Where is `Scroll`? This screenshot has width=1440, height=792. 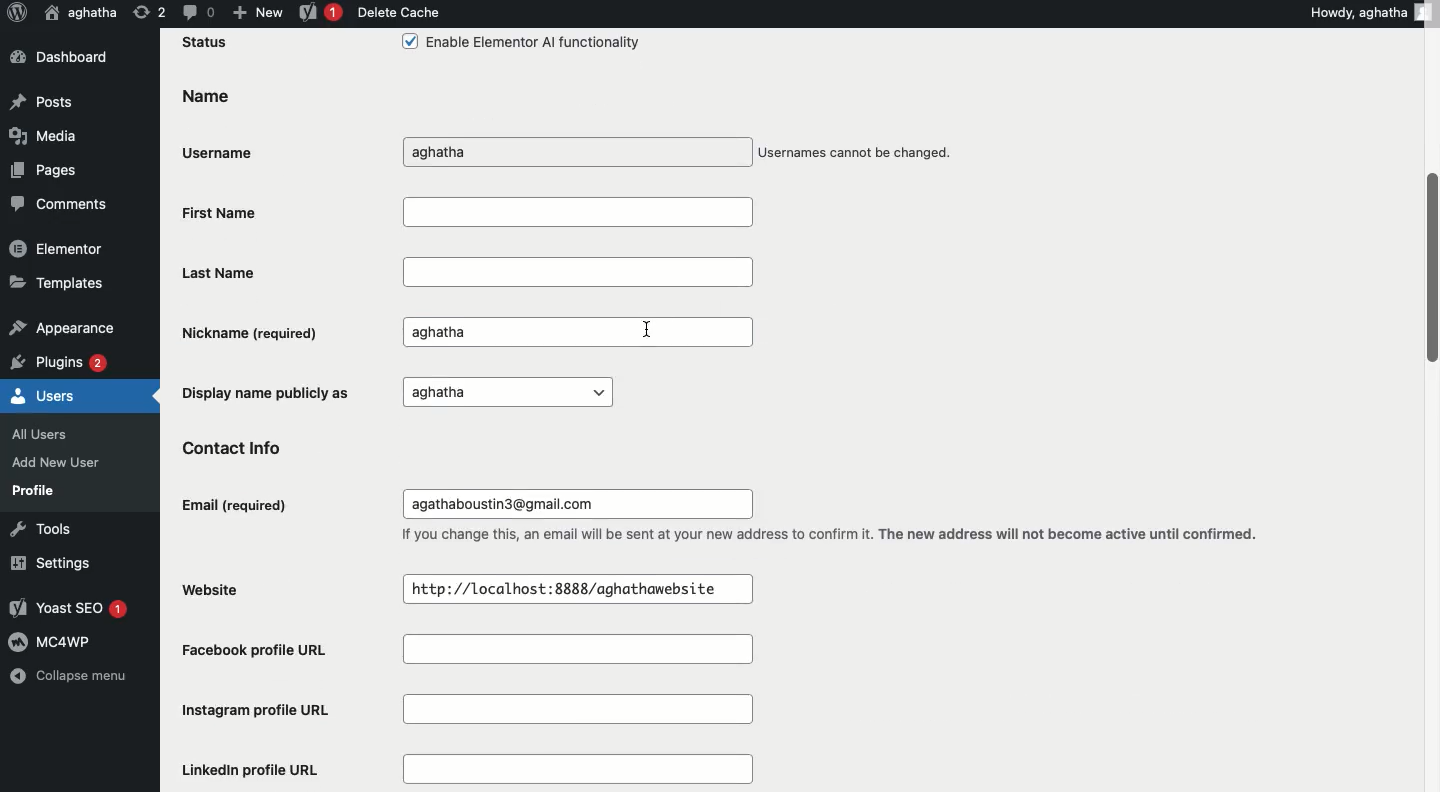
Scroll is located at coordinates (1430, 396).